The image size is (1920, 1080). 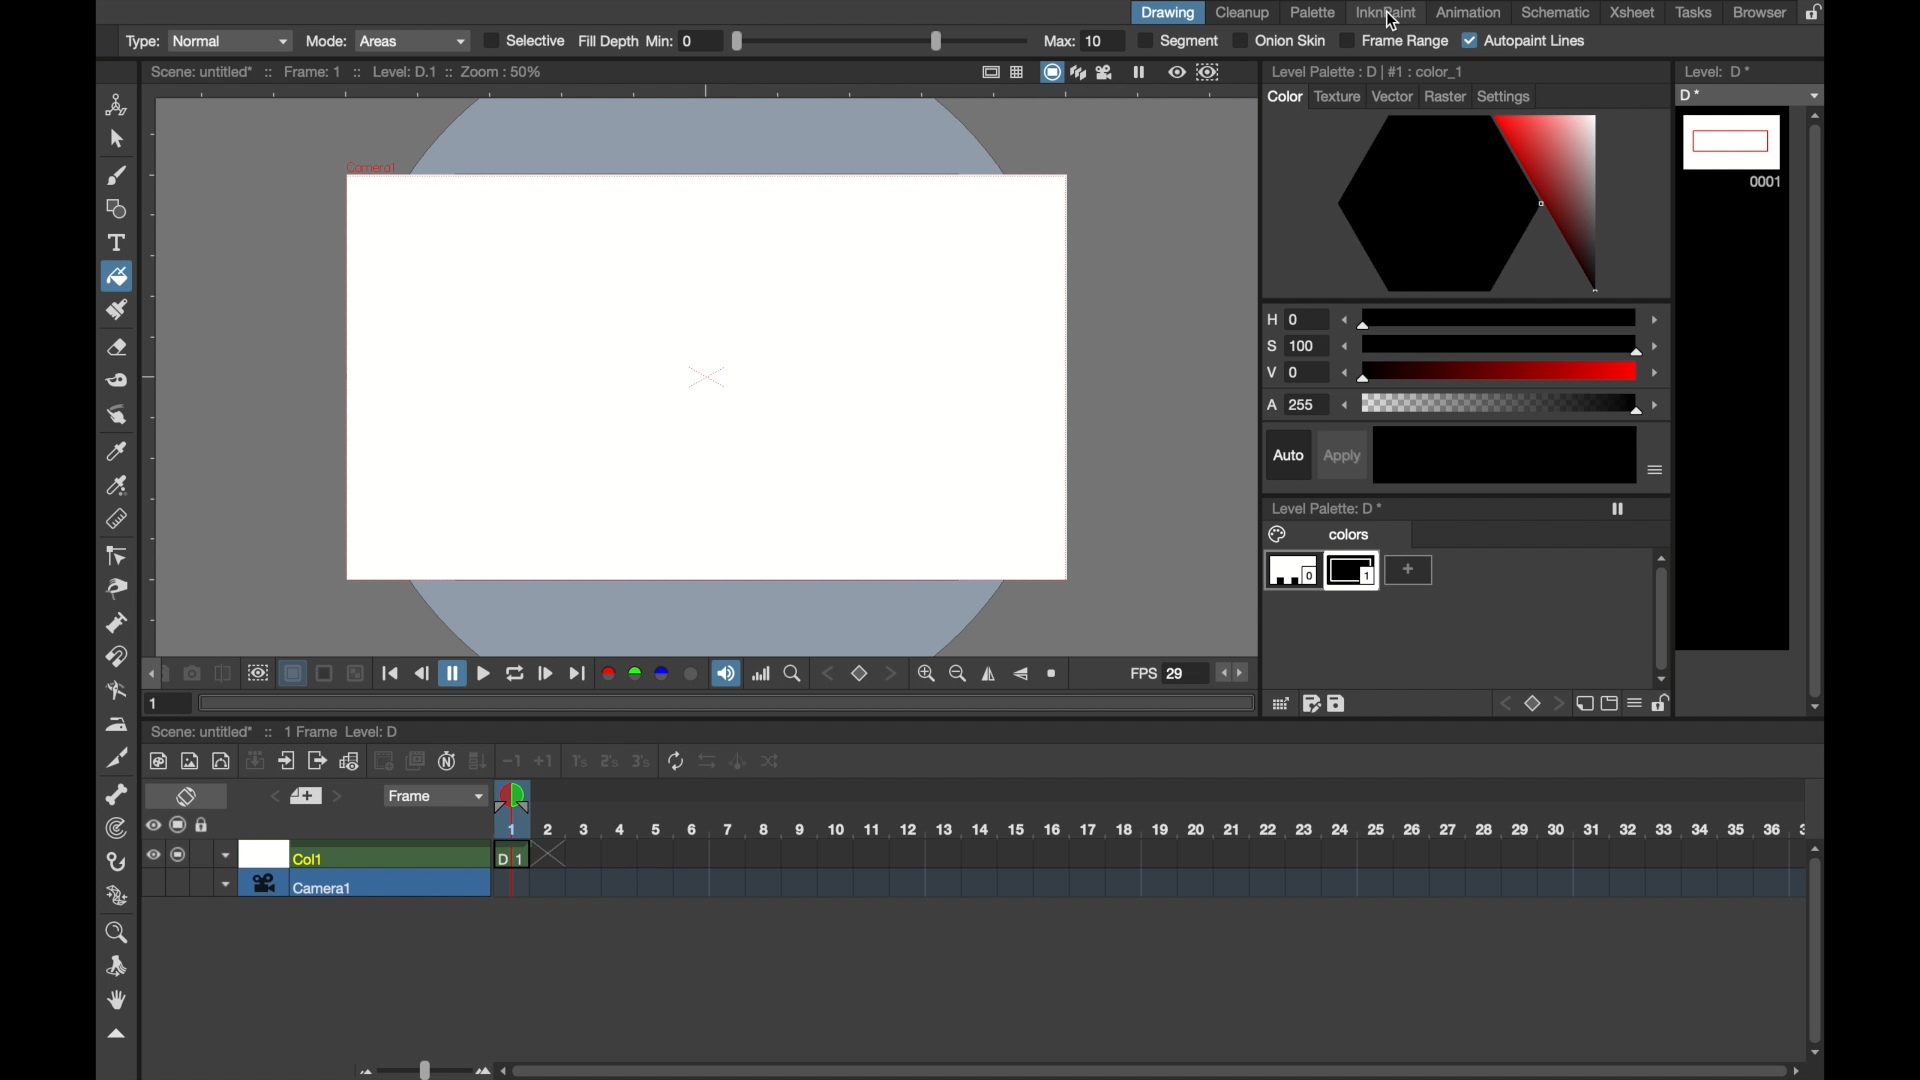 I want to click on playhead, so click(x=514, y=799).